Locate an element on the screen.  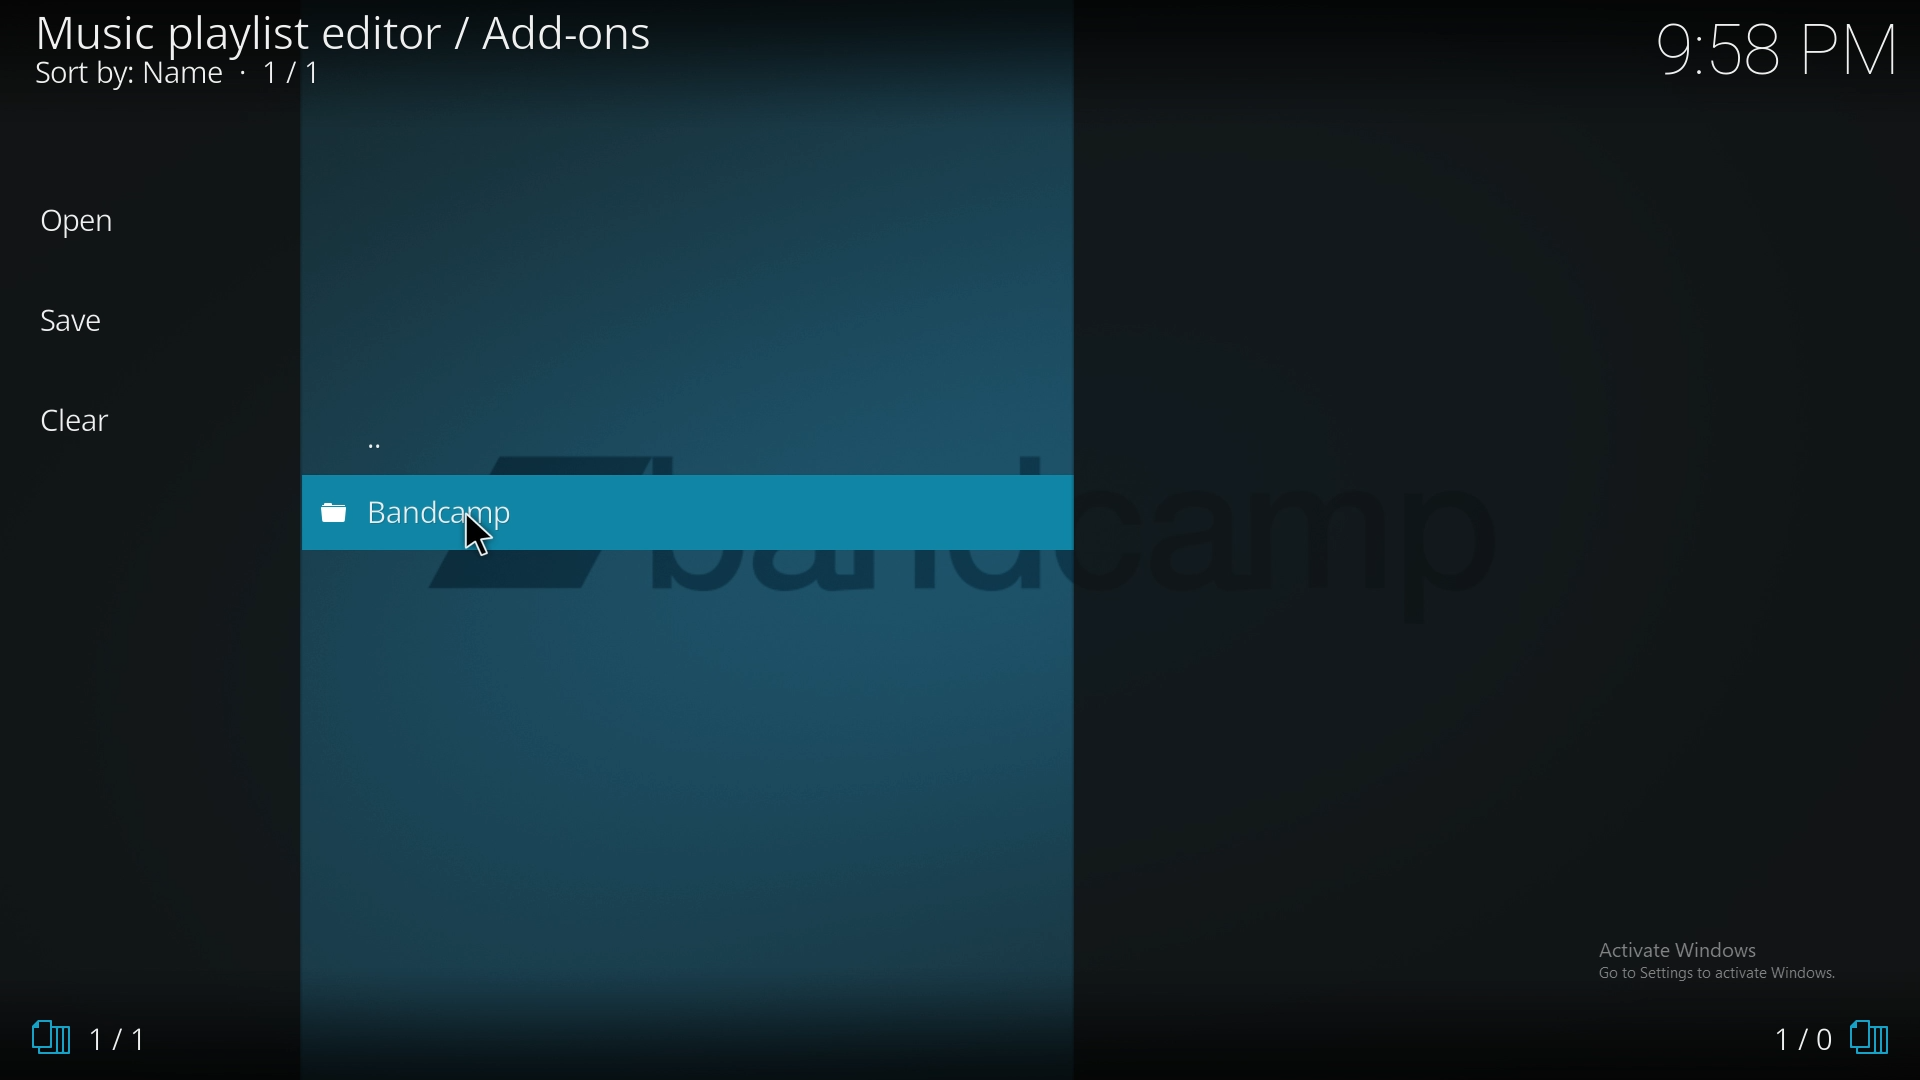
1/1 is located at coordinates (100, 1044).